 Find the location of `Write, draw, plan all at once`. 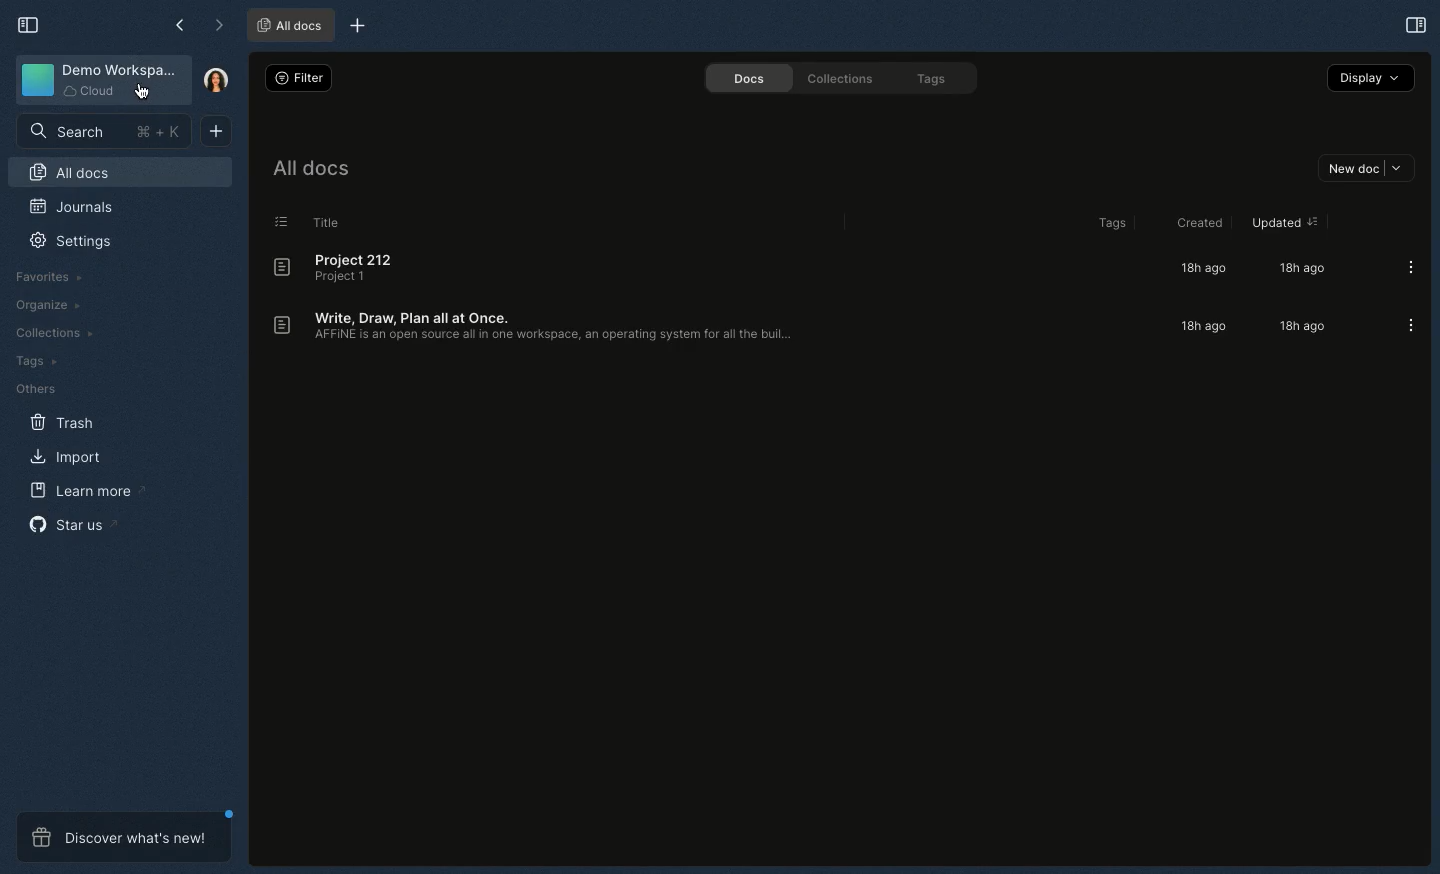

Write, draw, plan all at once is located at coordinates (530, 327).